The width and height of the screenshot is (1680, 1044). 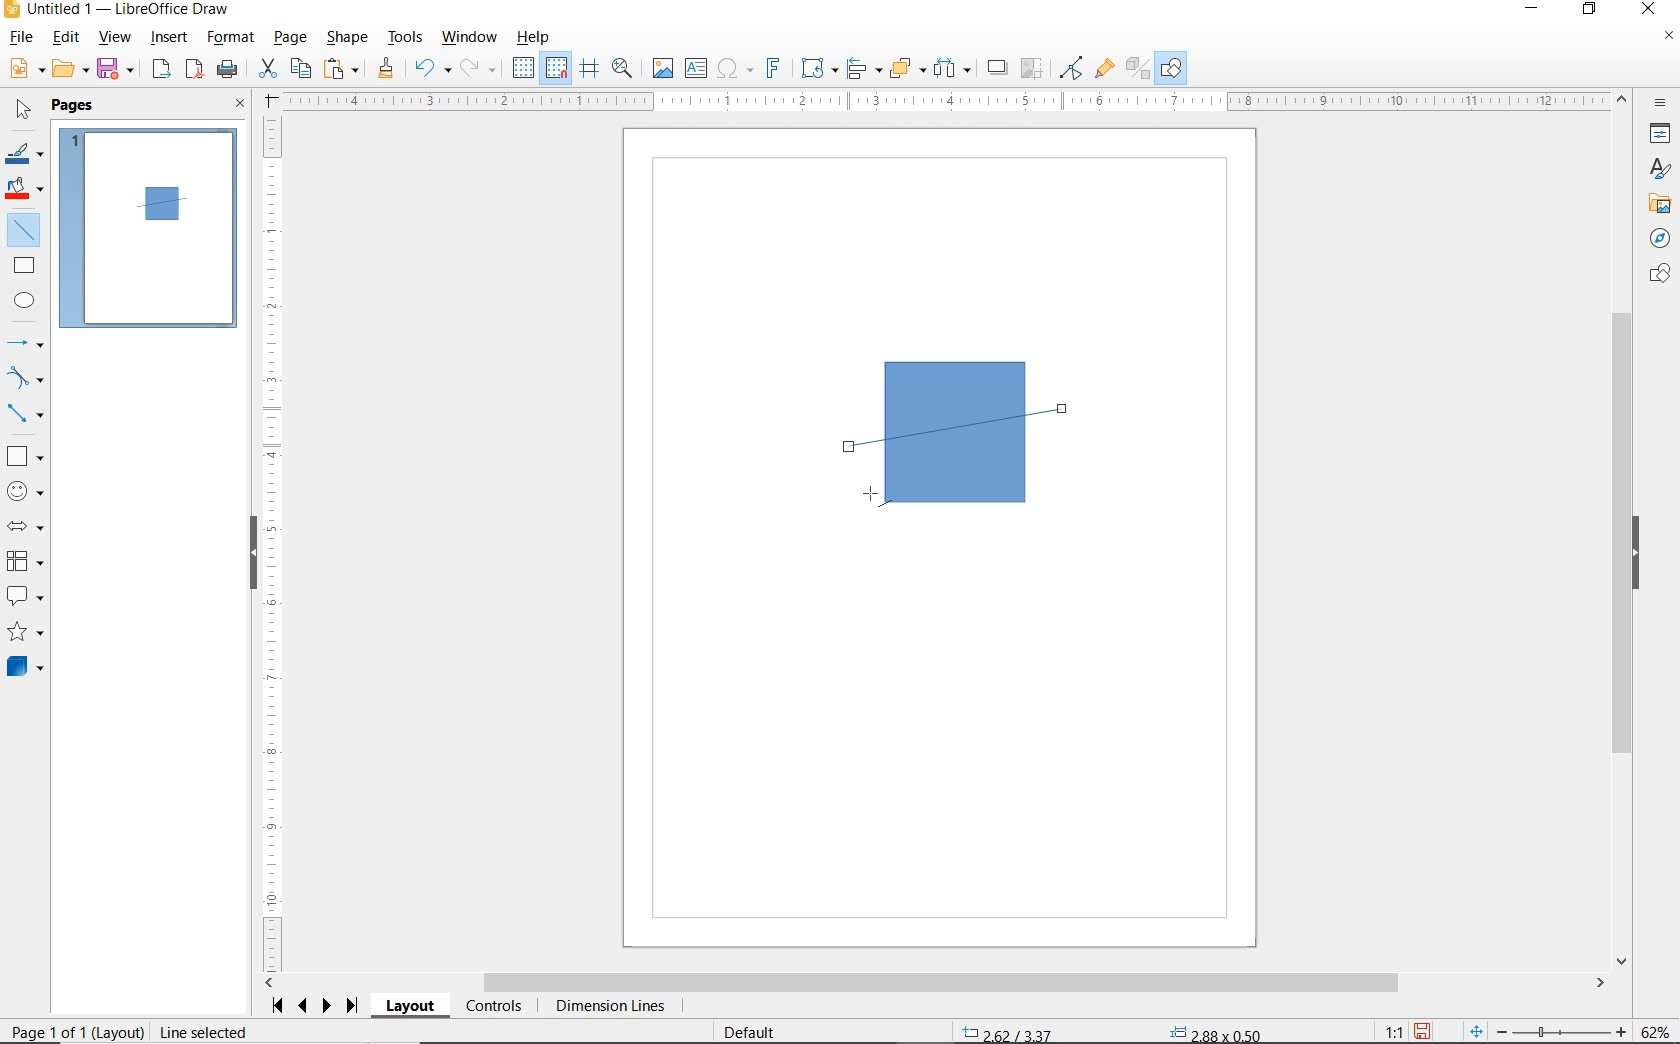 What do you see at coordinates (483, 69) in the screenshot?
I see `REDO` at bounding box center [483, 69].